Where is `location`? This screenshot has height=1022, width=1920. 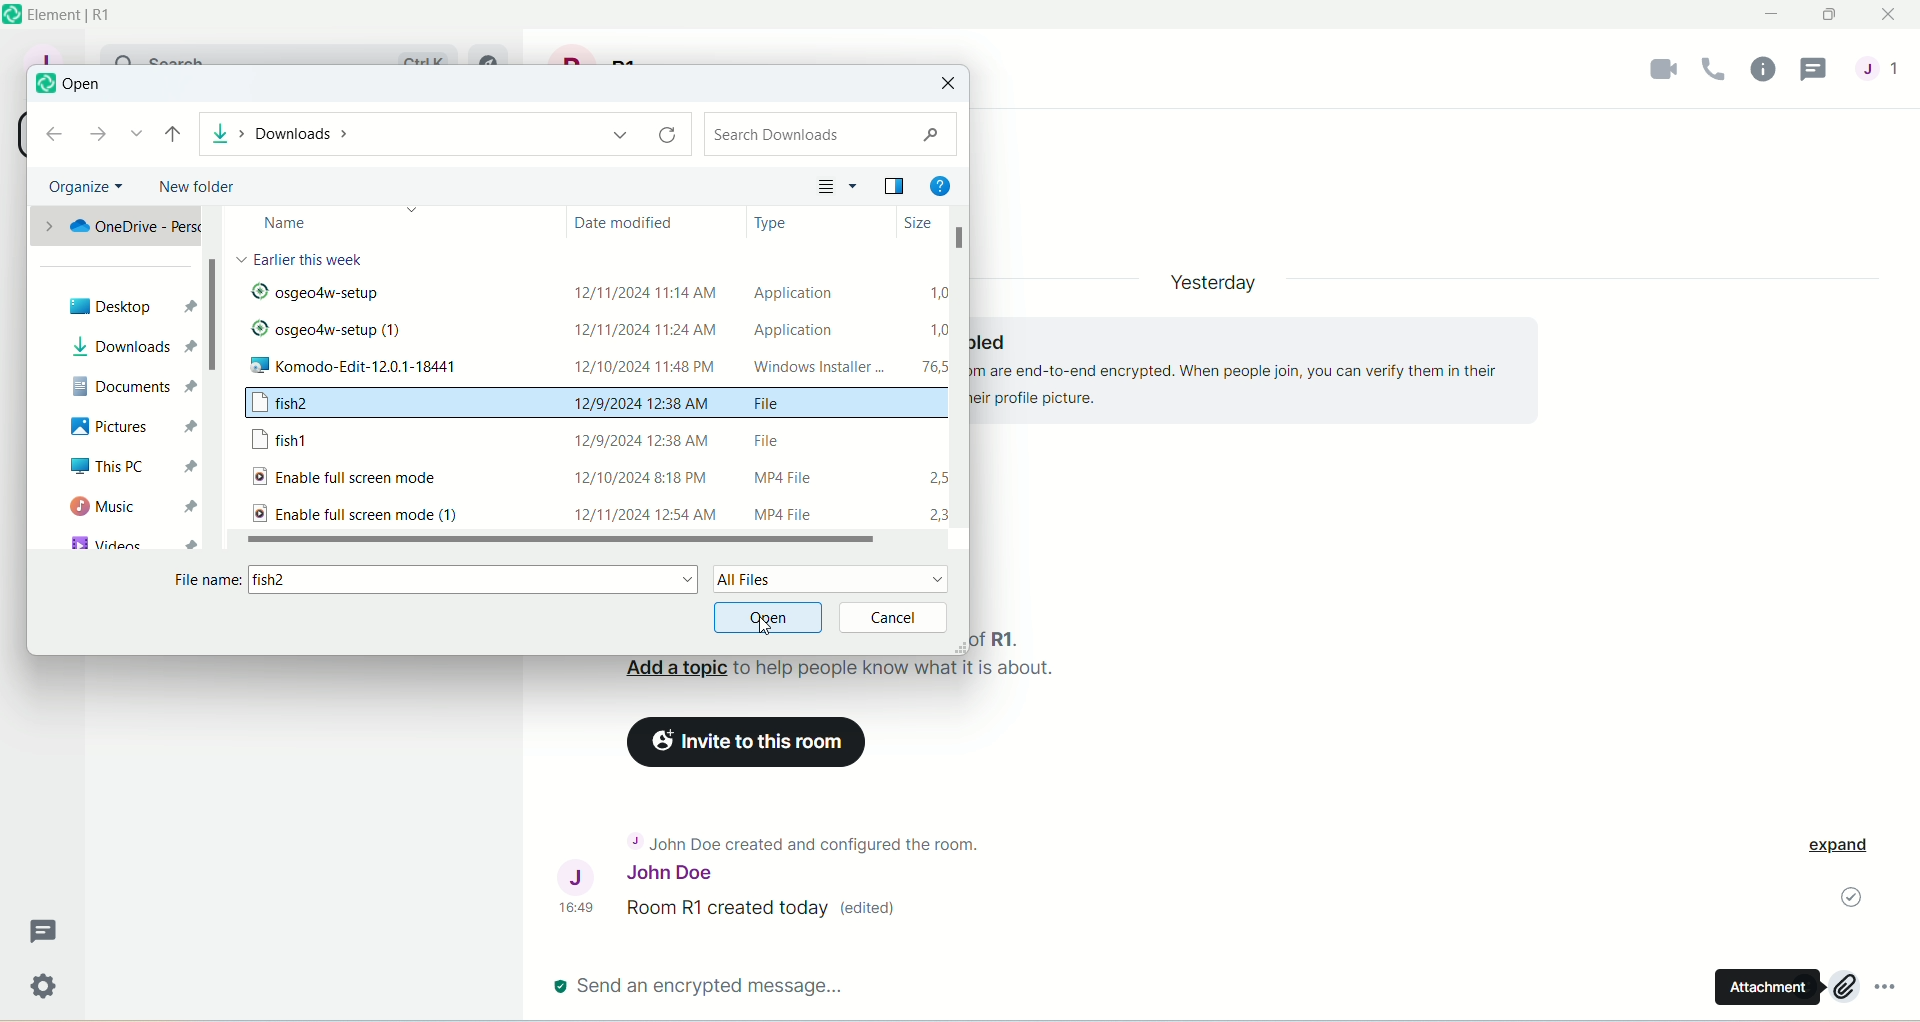
location is located at coordinates (442, 132).